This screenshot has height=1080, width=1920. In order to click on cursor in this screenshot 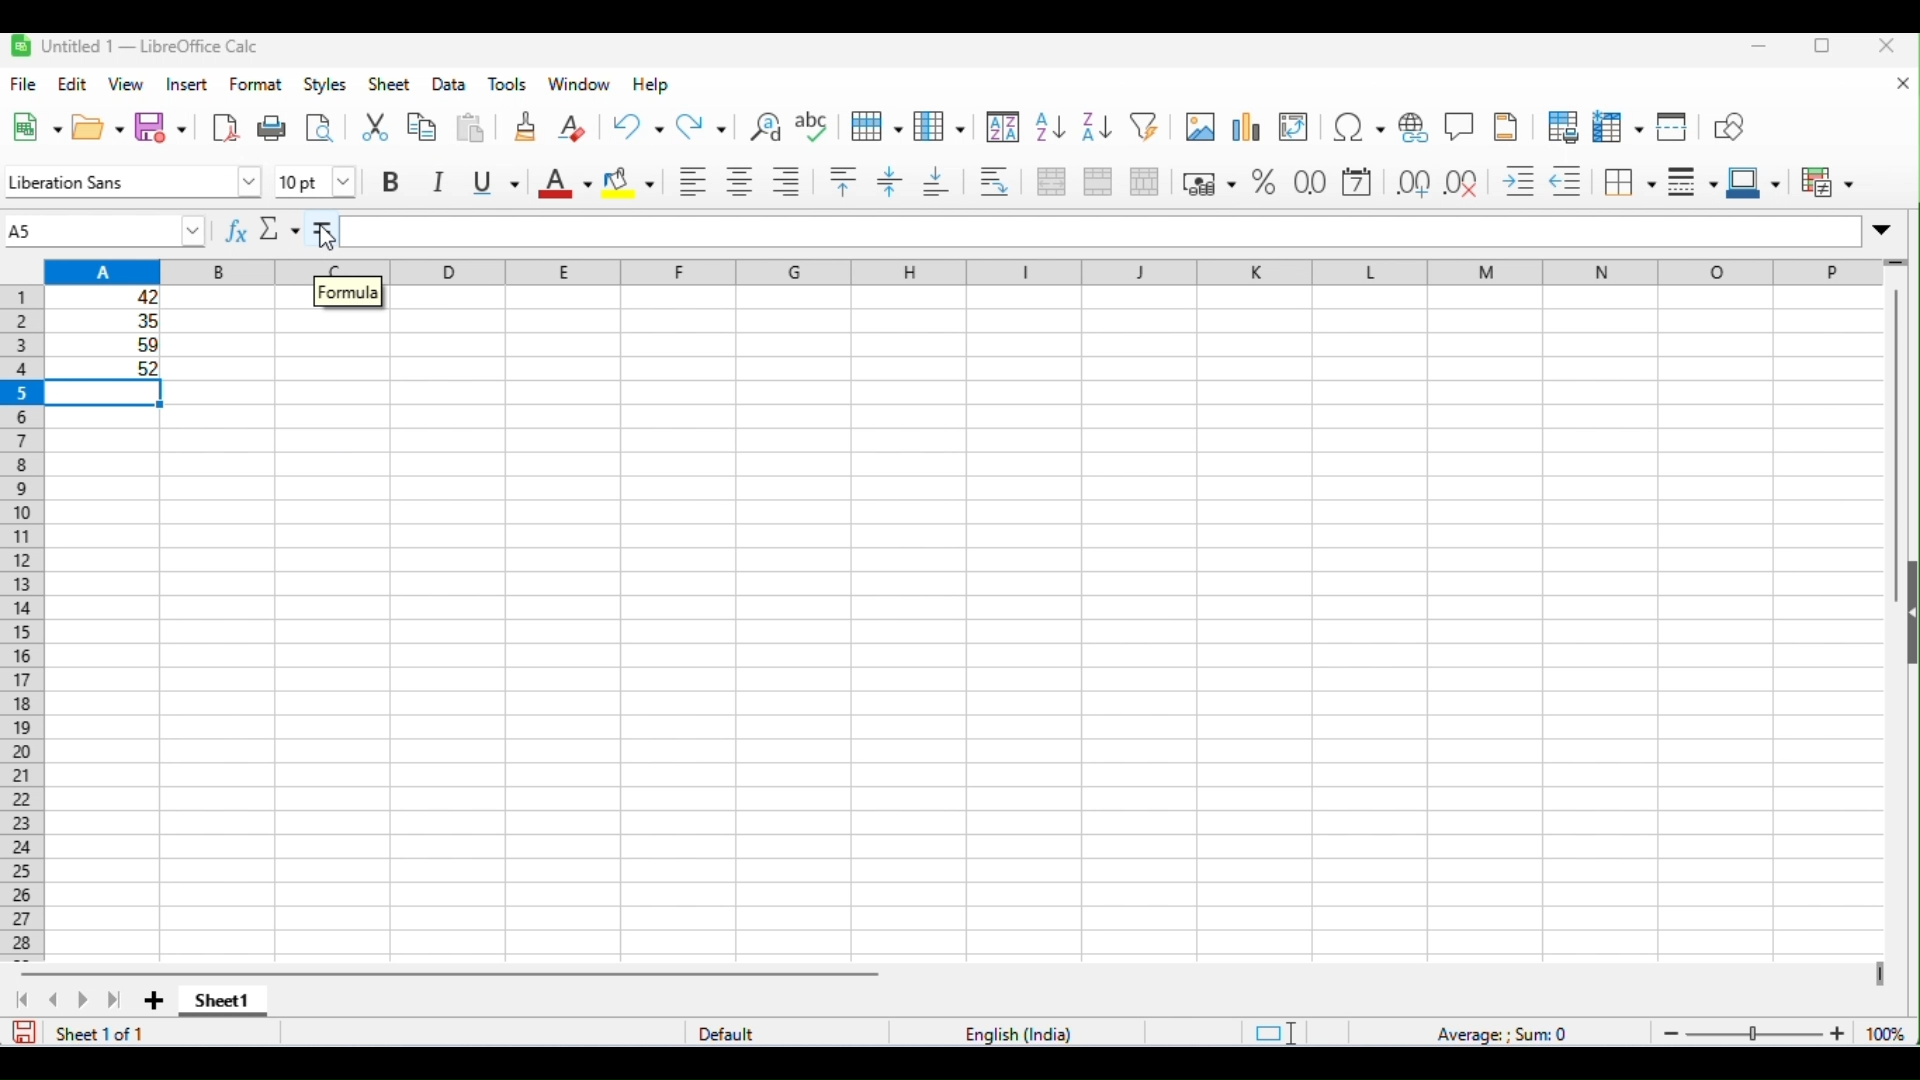, I will do `click(328, 238)`.